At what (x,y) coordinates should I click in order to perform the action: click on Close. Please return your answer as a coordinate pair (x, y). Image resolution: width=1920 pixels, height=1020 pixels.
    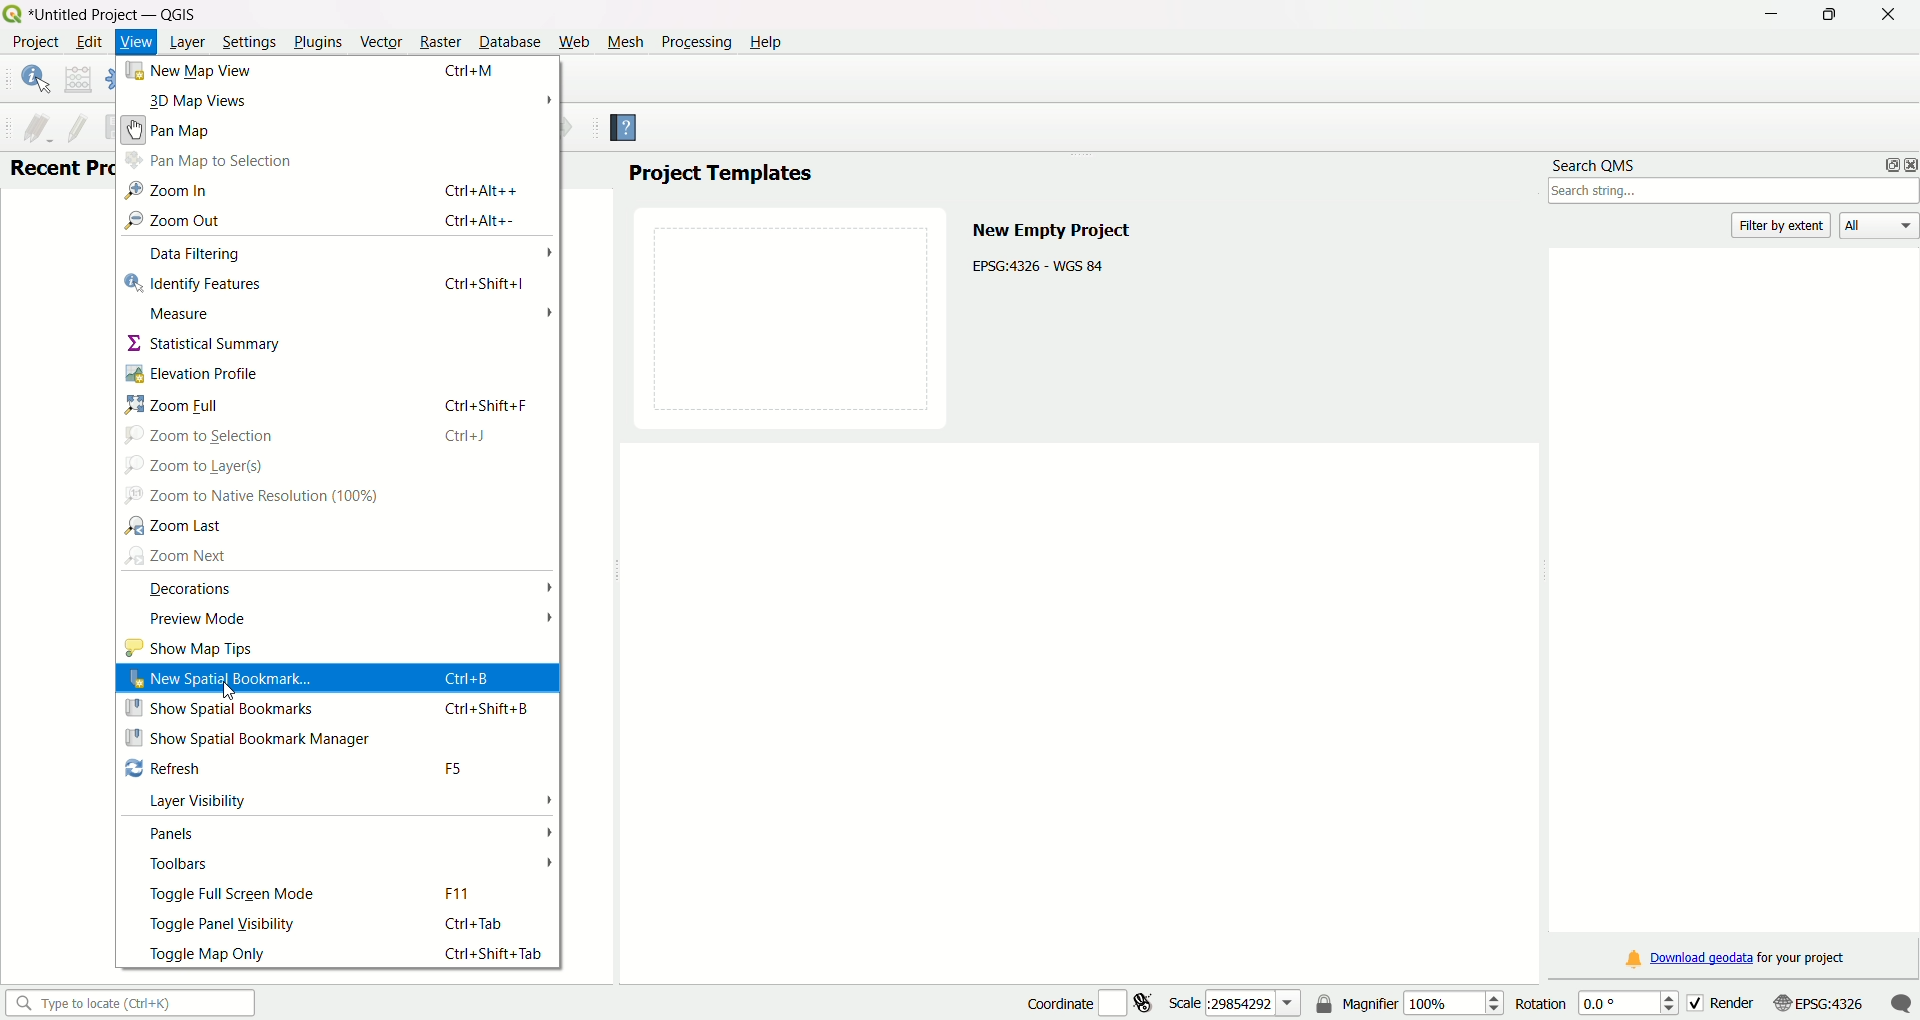
    Looking at the image, I should click on (1883, 15).